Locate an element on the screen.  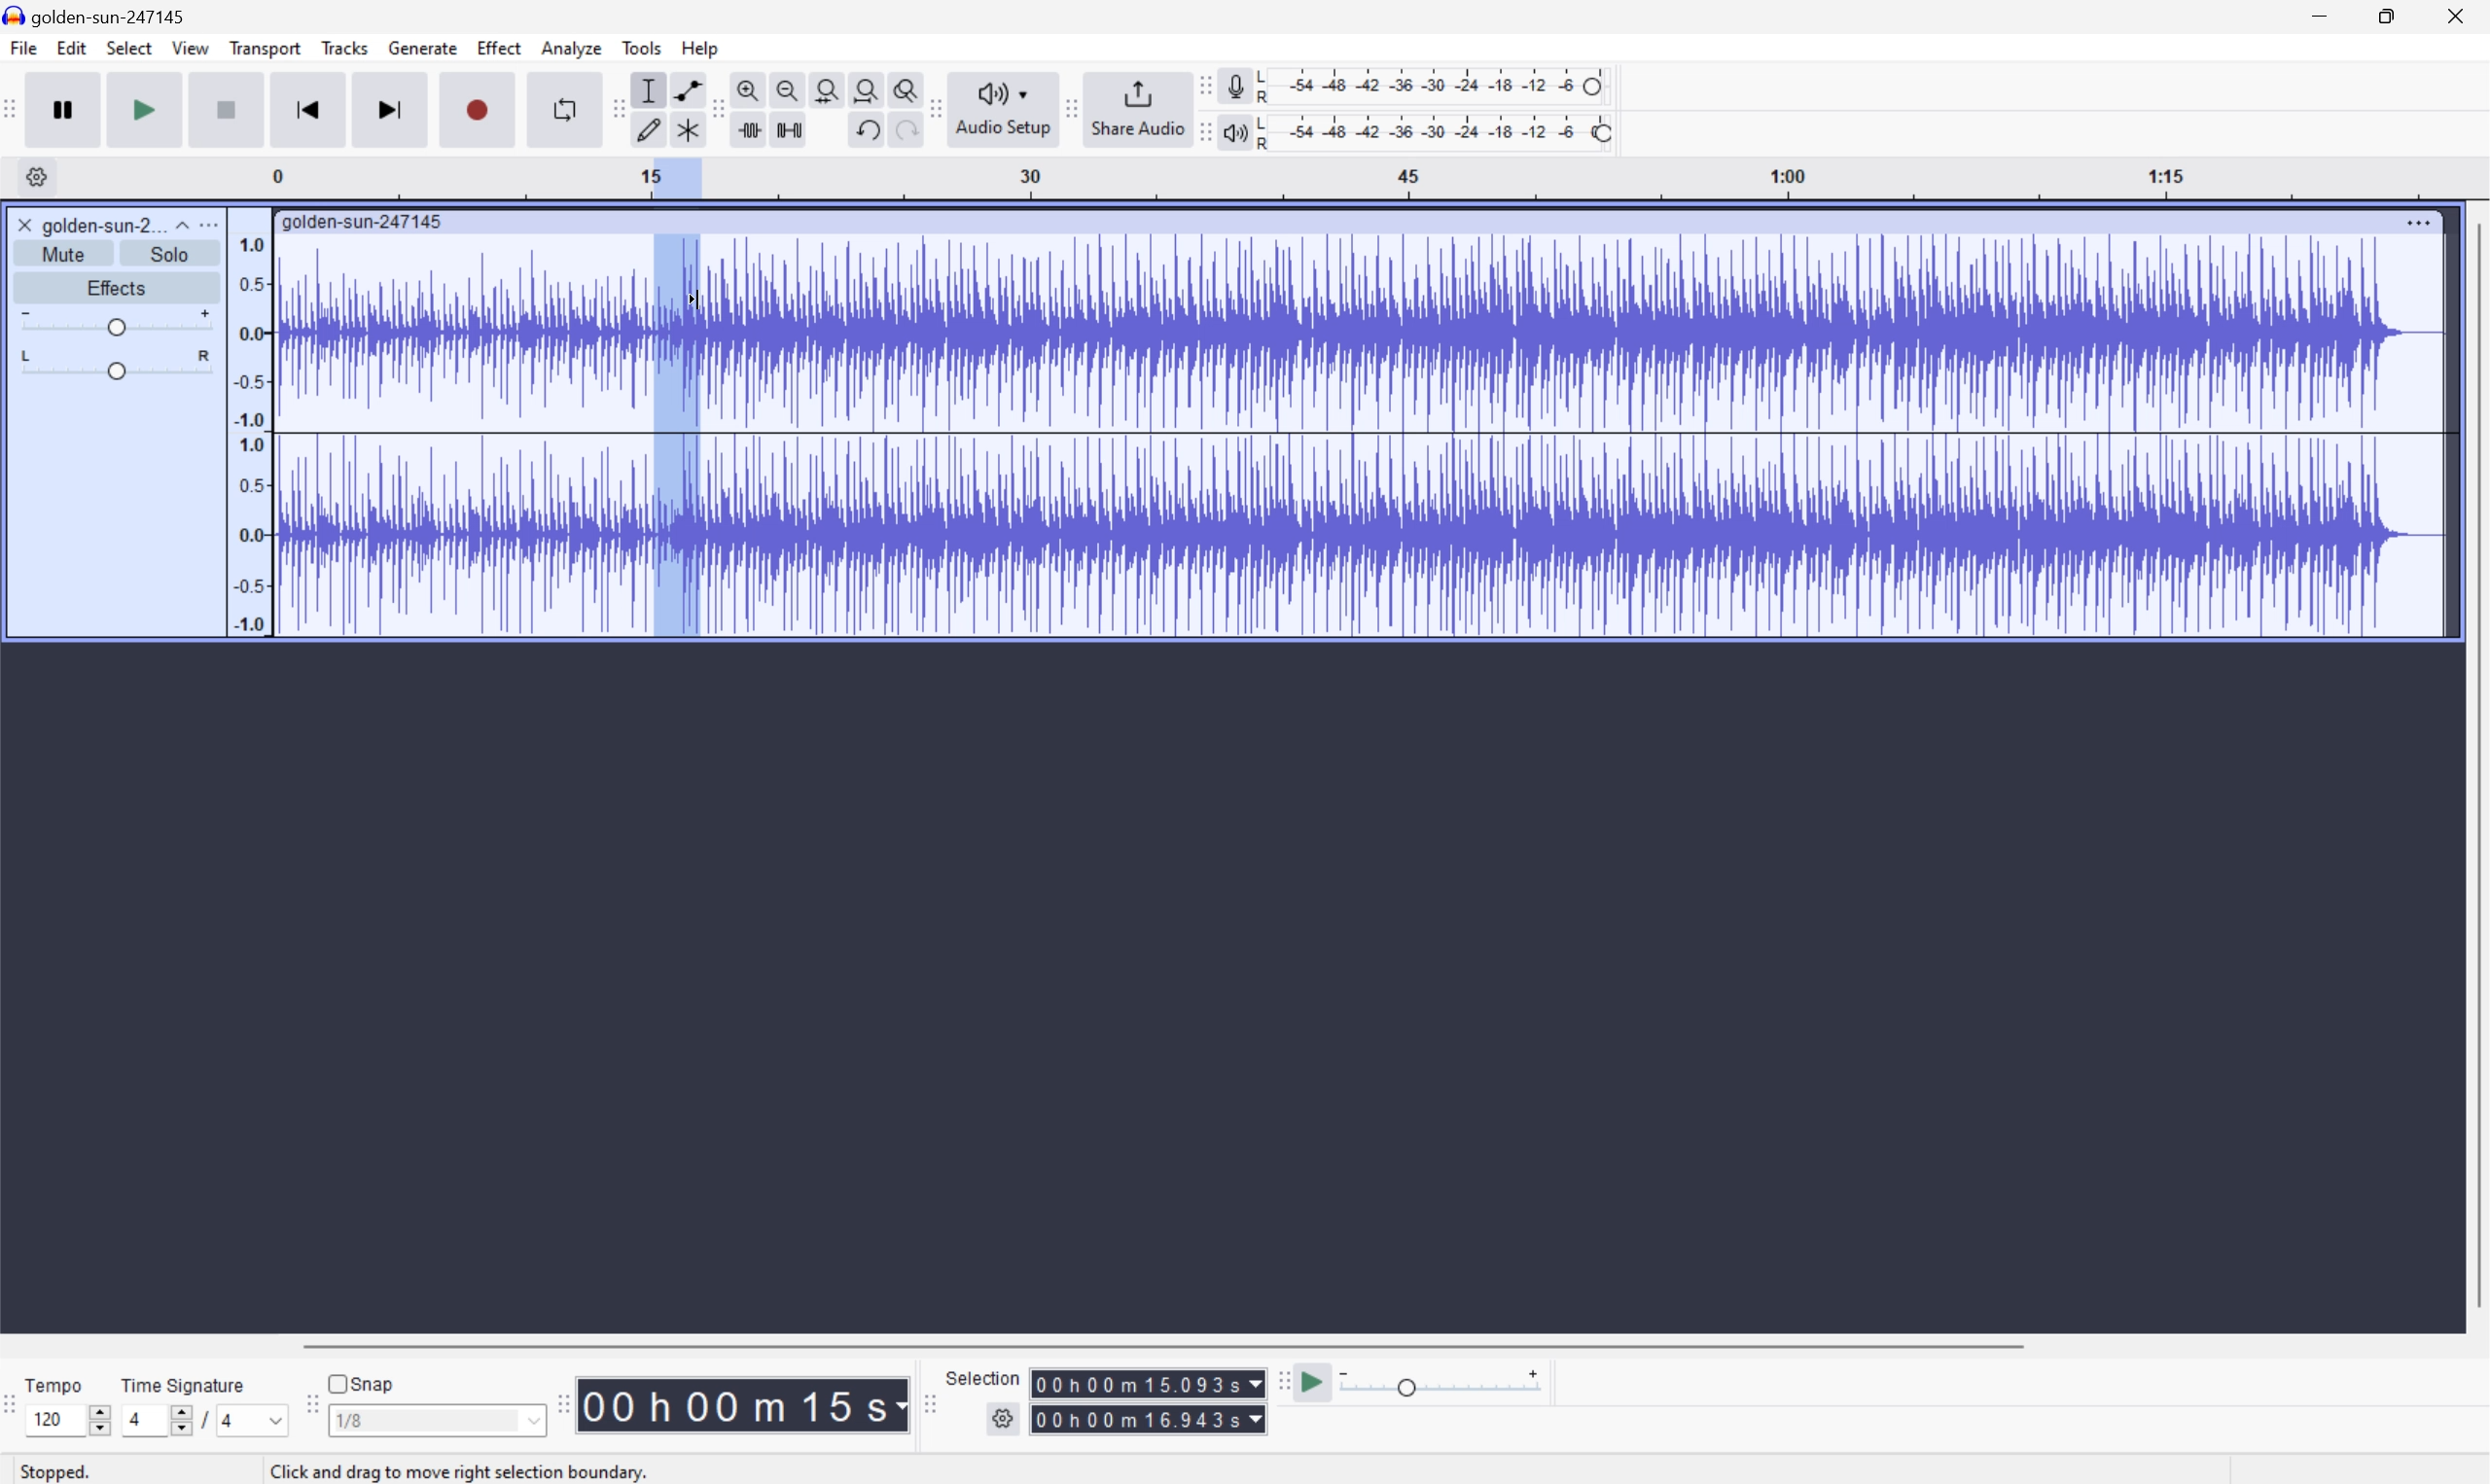
Audacity recording meter toolbar is located at coordinates (1203, 85).